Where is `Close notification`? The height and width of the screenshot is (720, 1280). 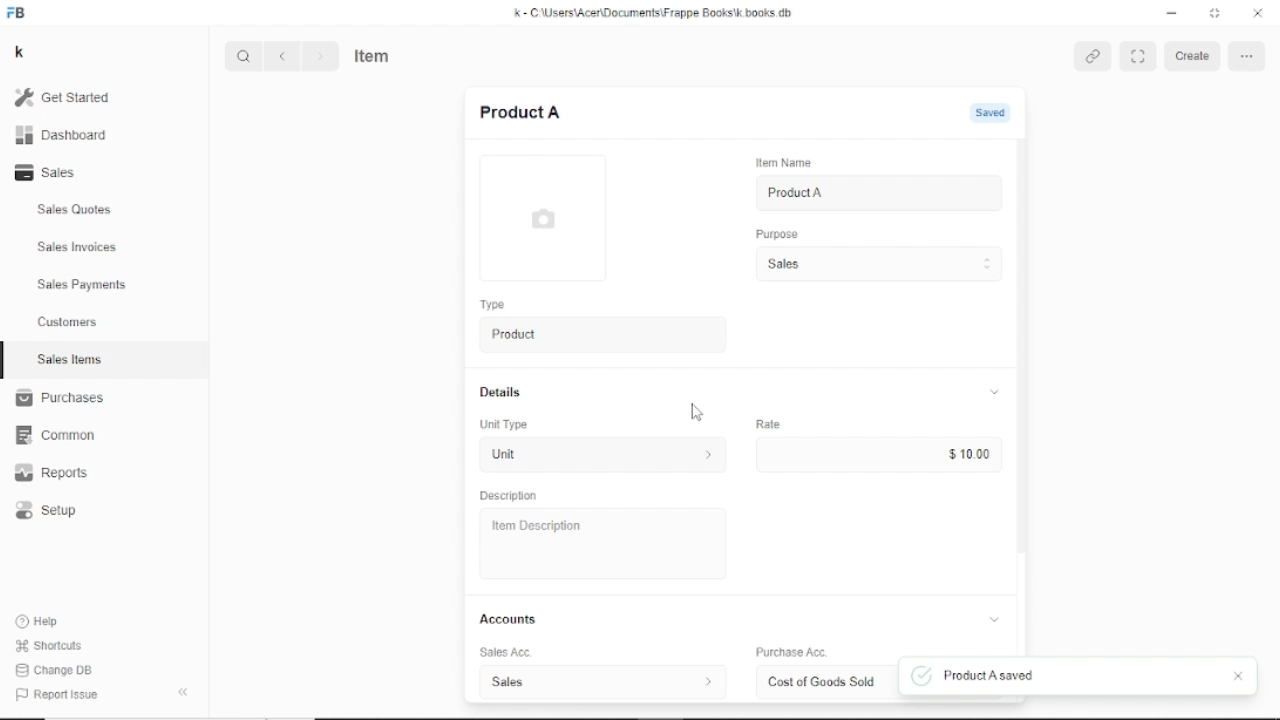
Close notification is located at coordinates (1238, 677).